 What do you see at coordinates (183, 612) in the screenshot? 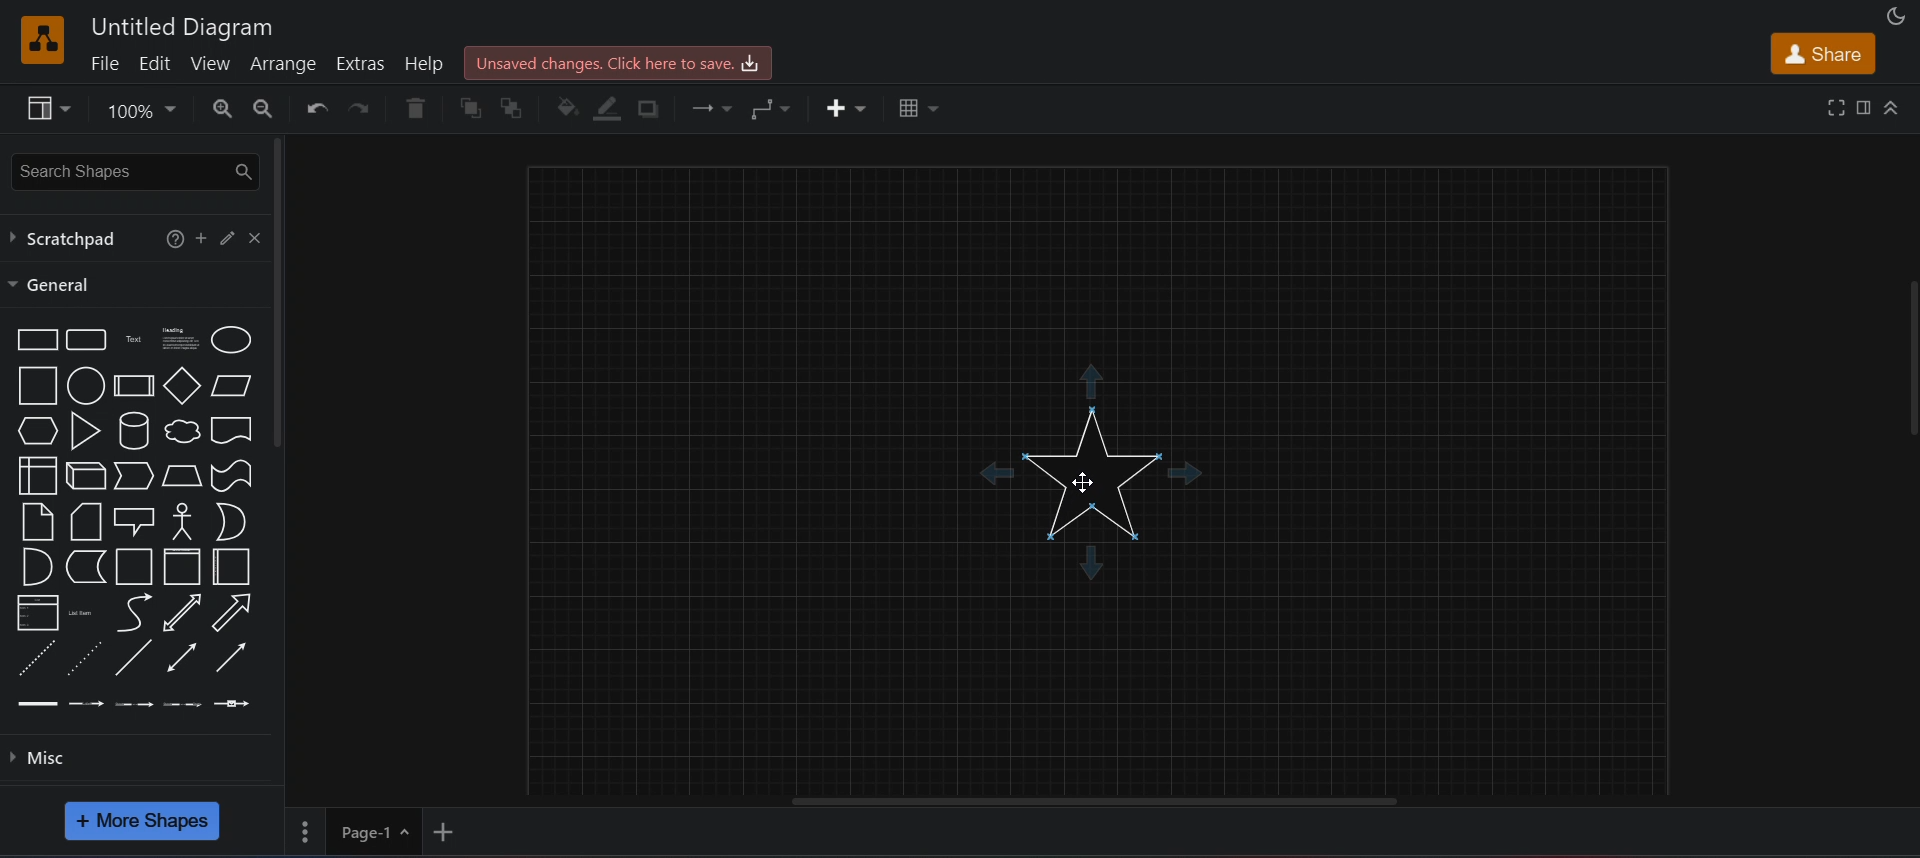
I see `directional arrow` at bounding box center [183, 612].